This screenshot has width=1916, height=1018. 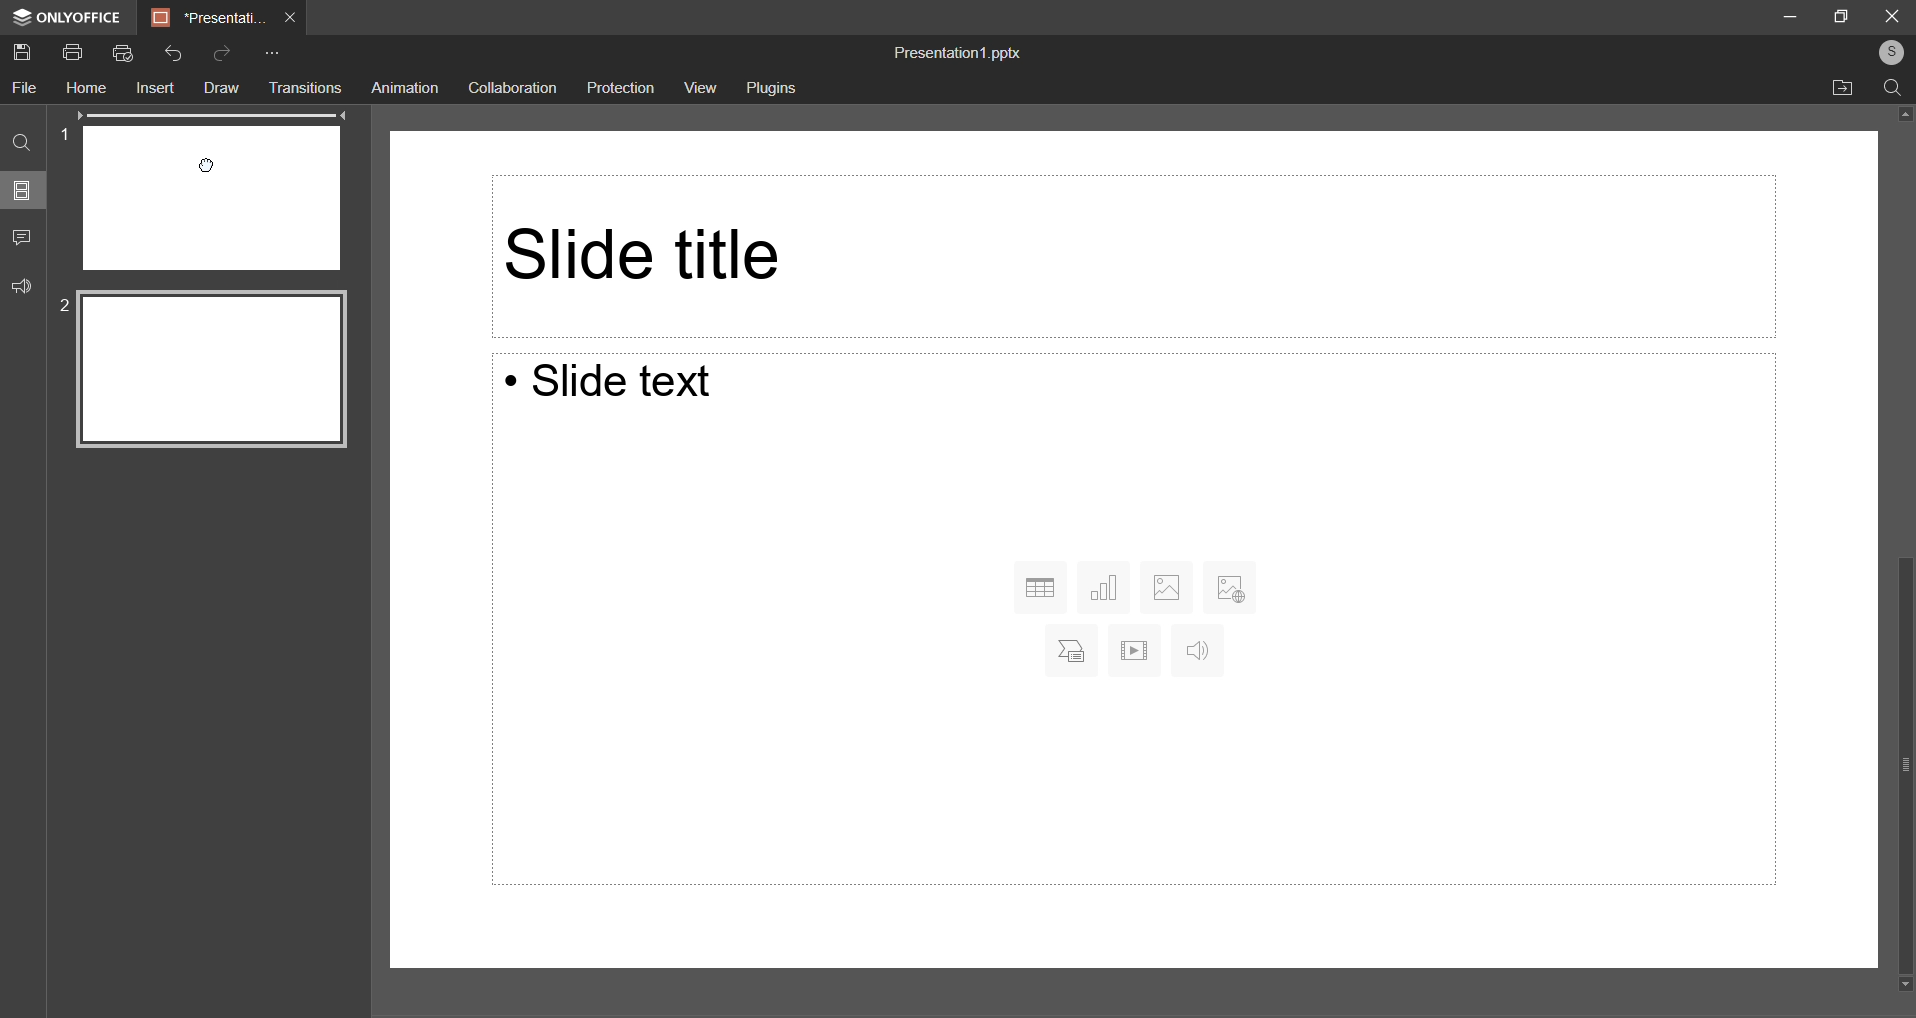 What do you see at coordinates (88, 88) in the screenshot?
I see `Home` at bounding box center [88, 88].